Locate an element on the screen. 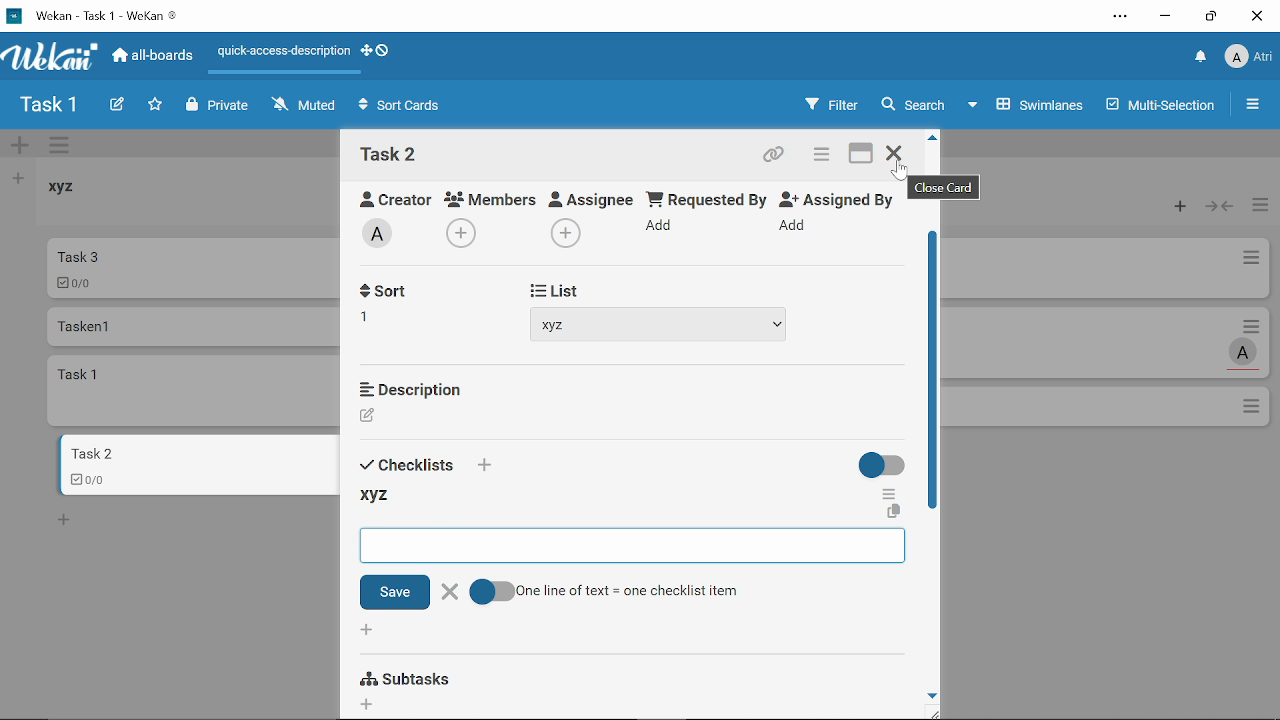 The width and height of the screenshot is (1280, 720). Filters is located at coordinates (827, 105).